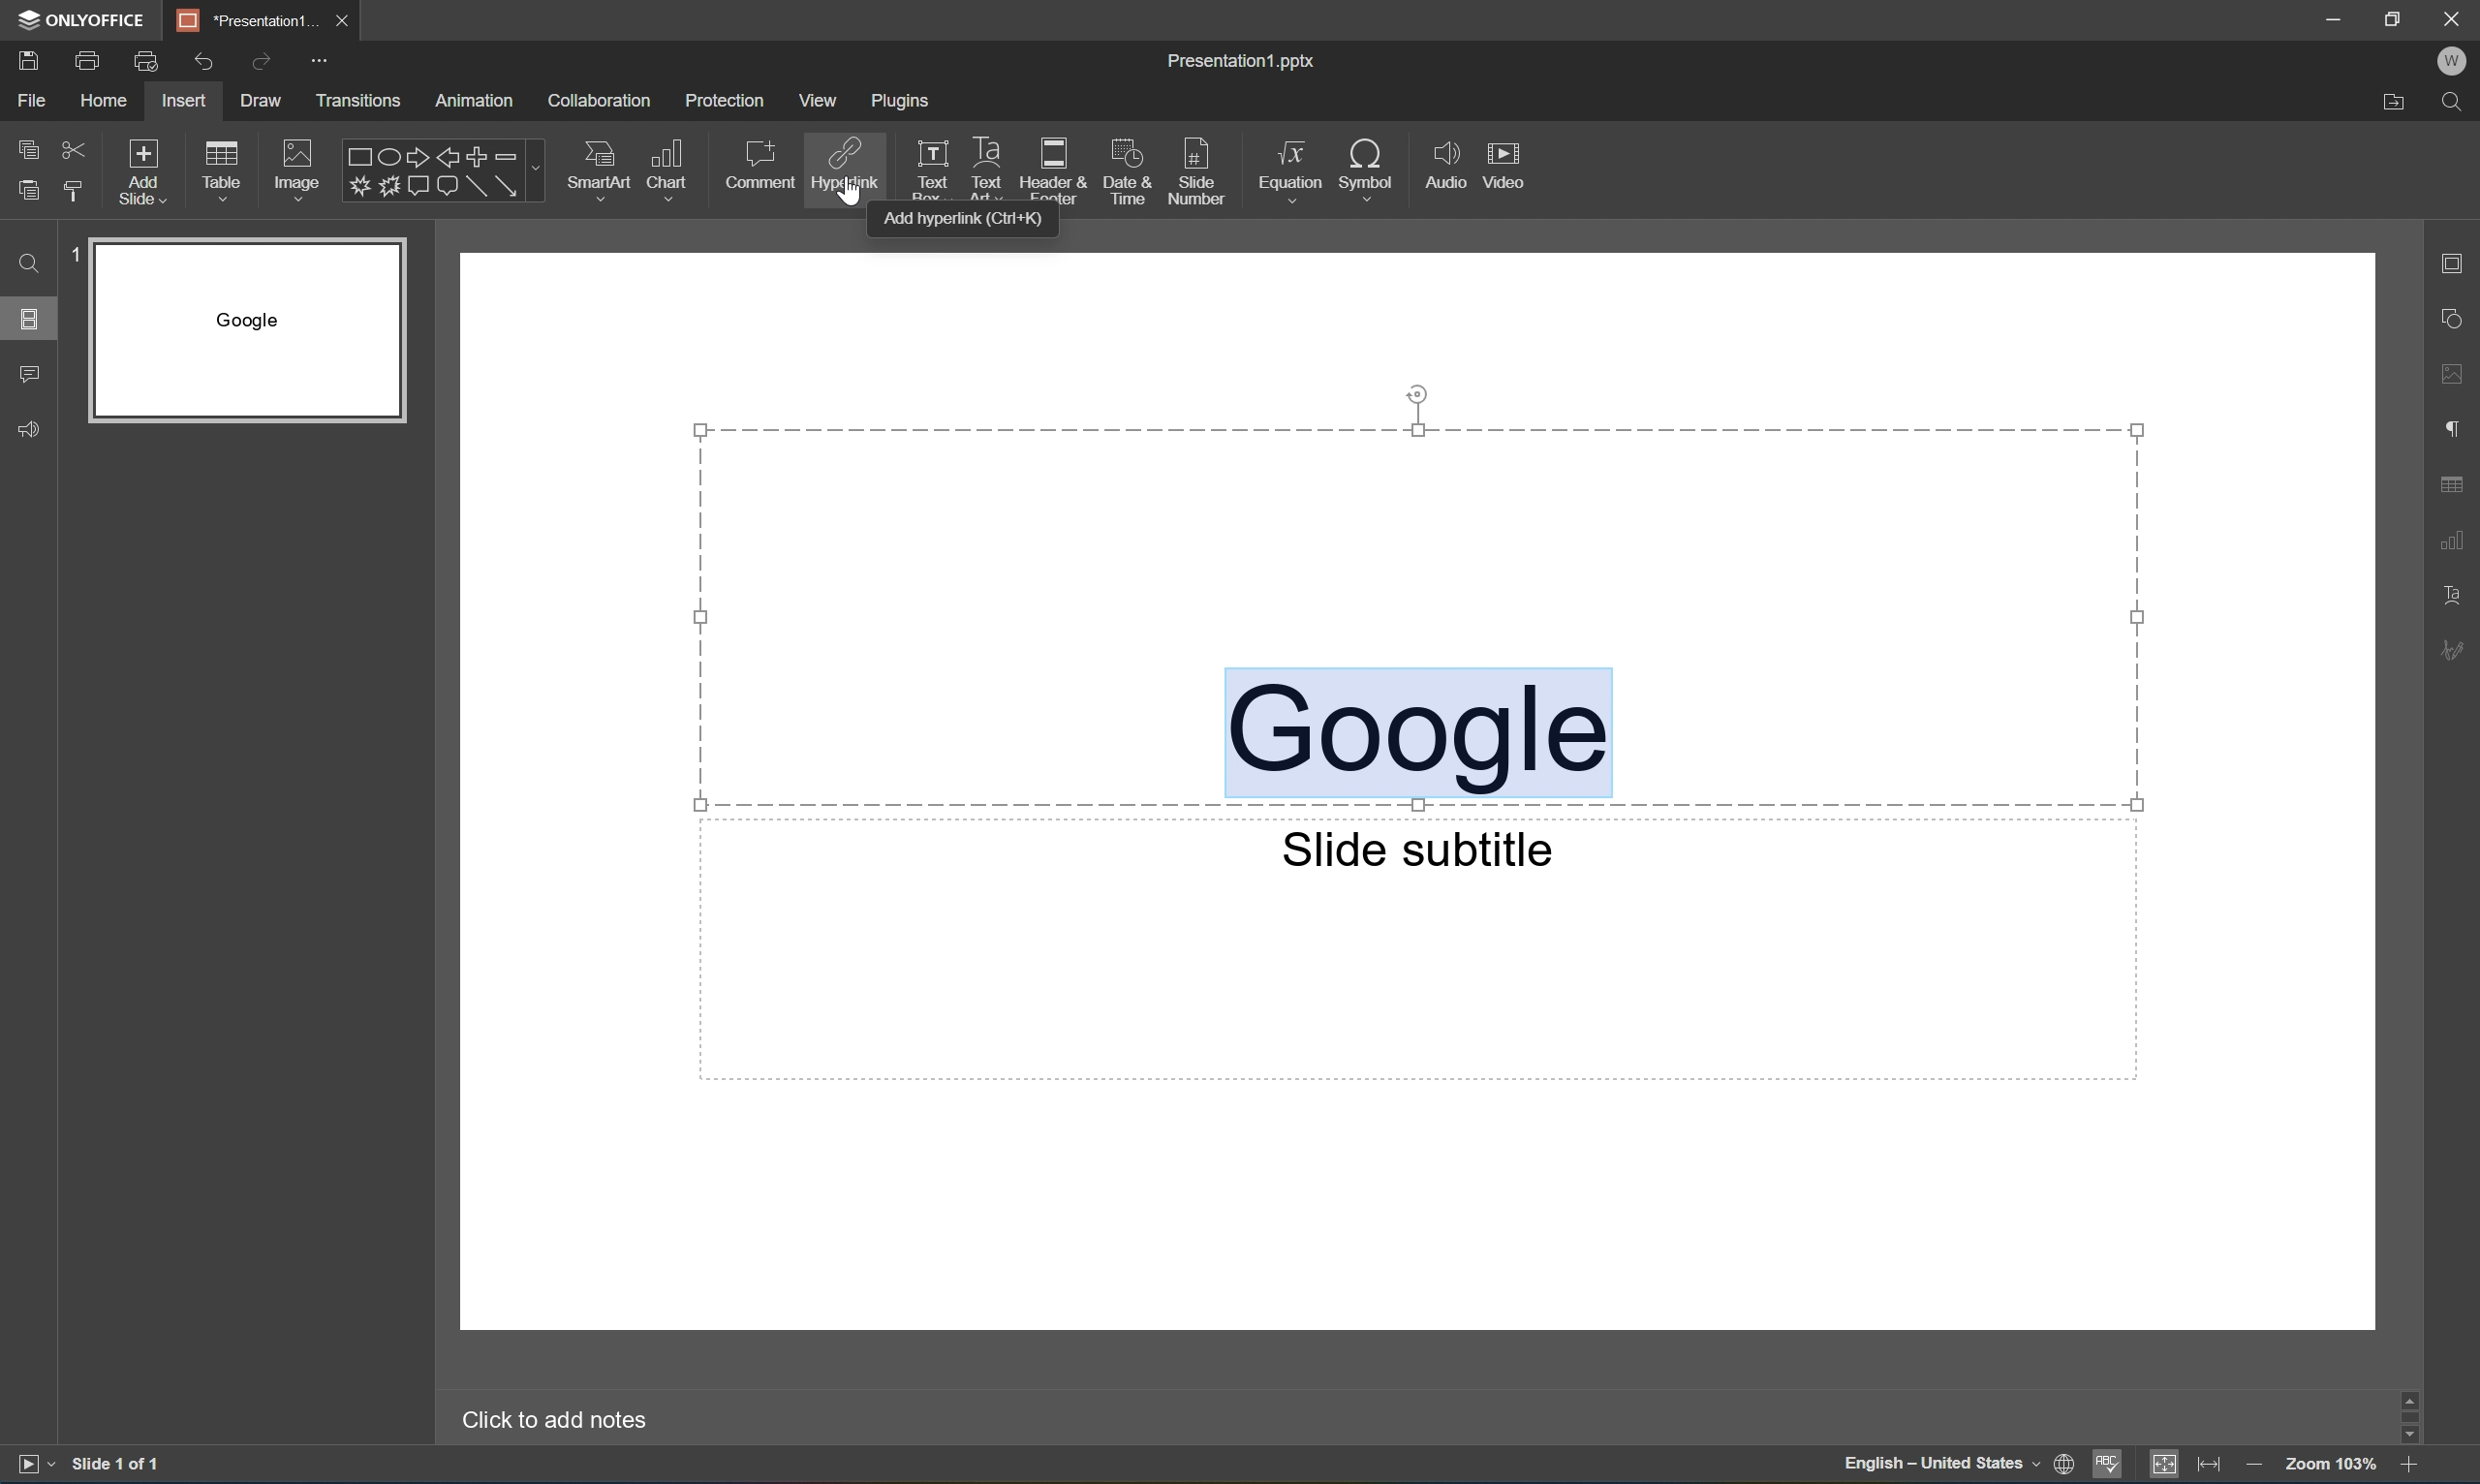 Image resolution: width=2480 pixels, height=1484 pixels. I want to click on Chart, so click(671, 171).